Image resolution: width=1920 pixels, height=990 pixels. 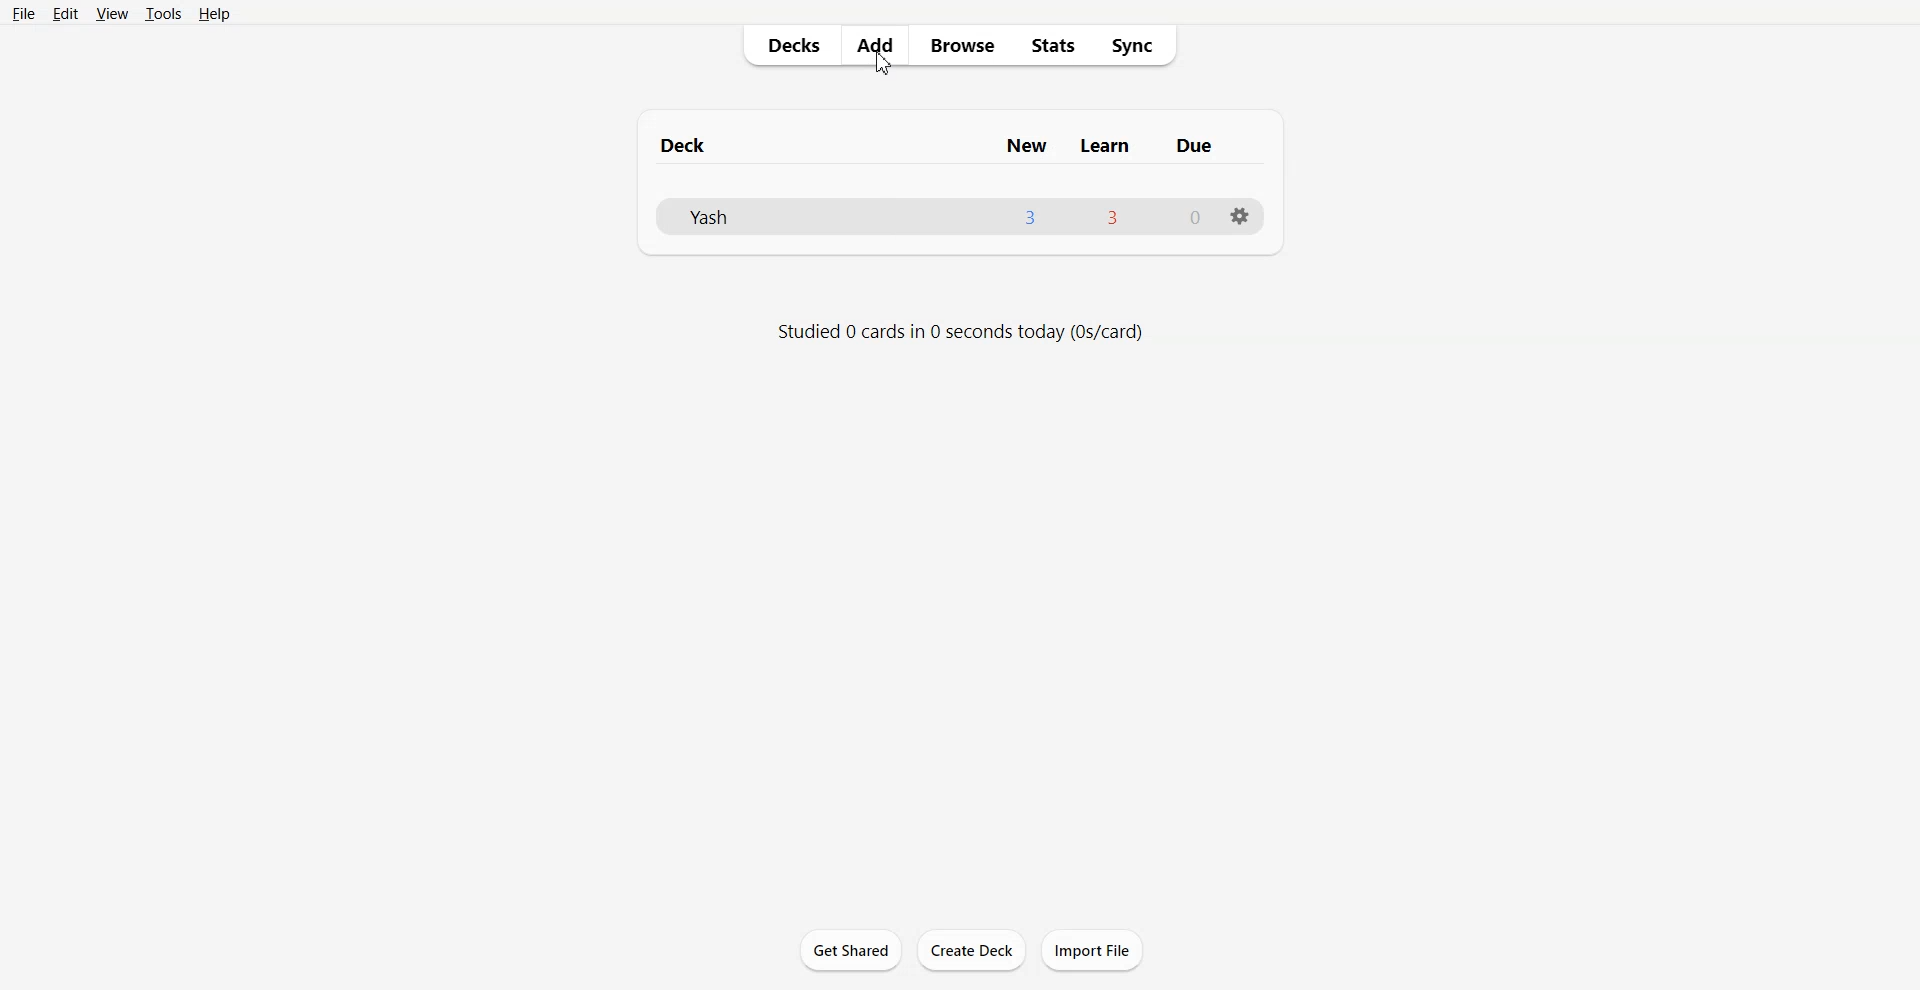 I want to click on Get Shared, so click(x=849, y=949).